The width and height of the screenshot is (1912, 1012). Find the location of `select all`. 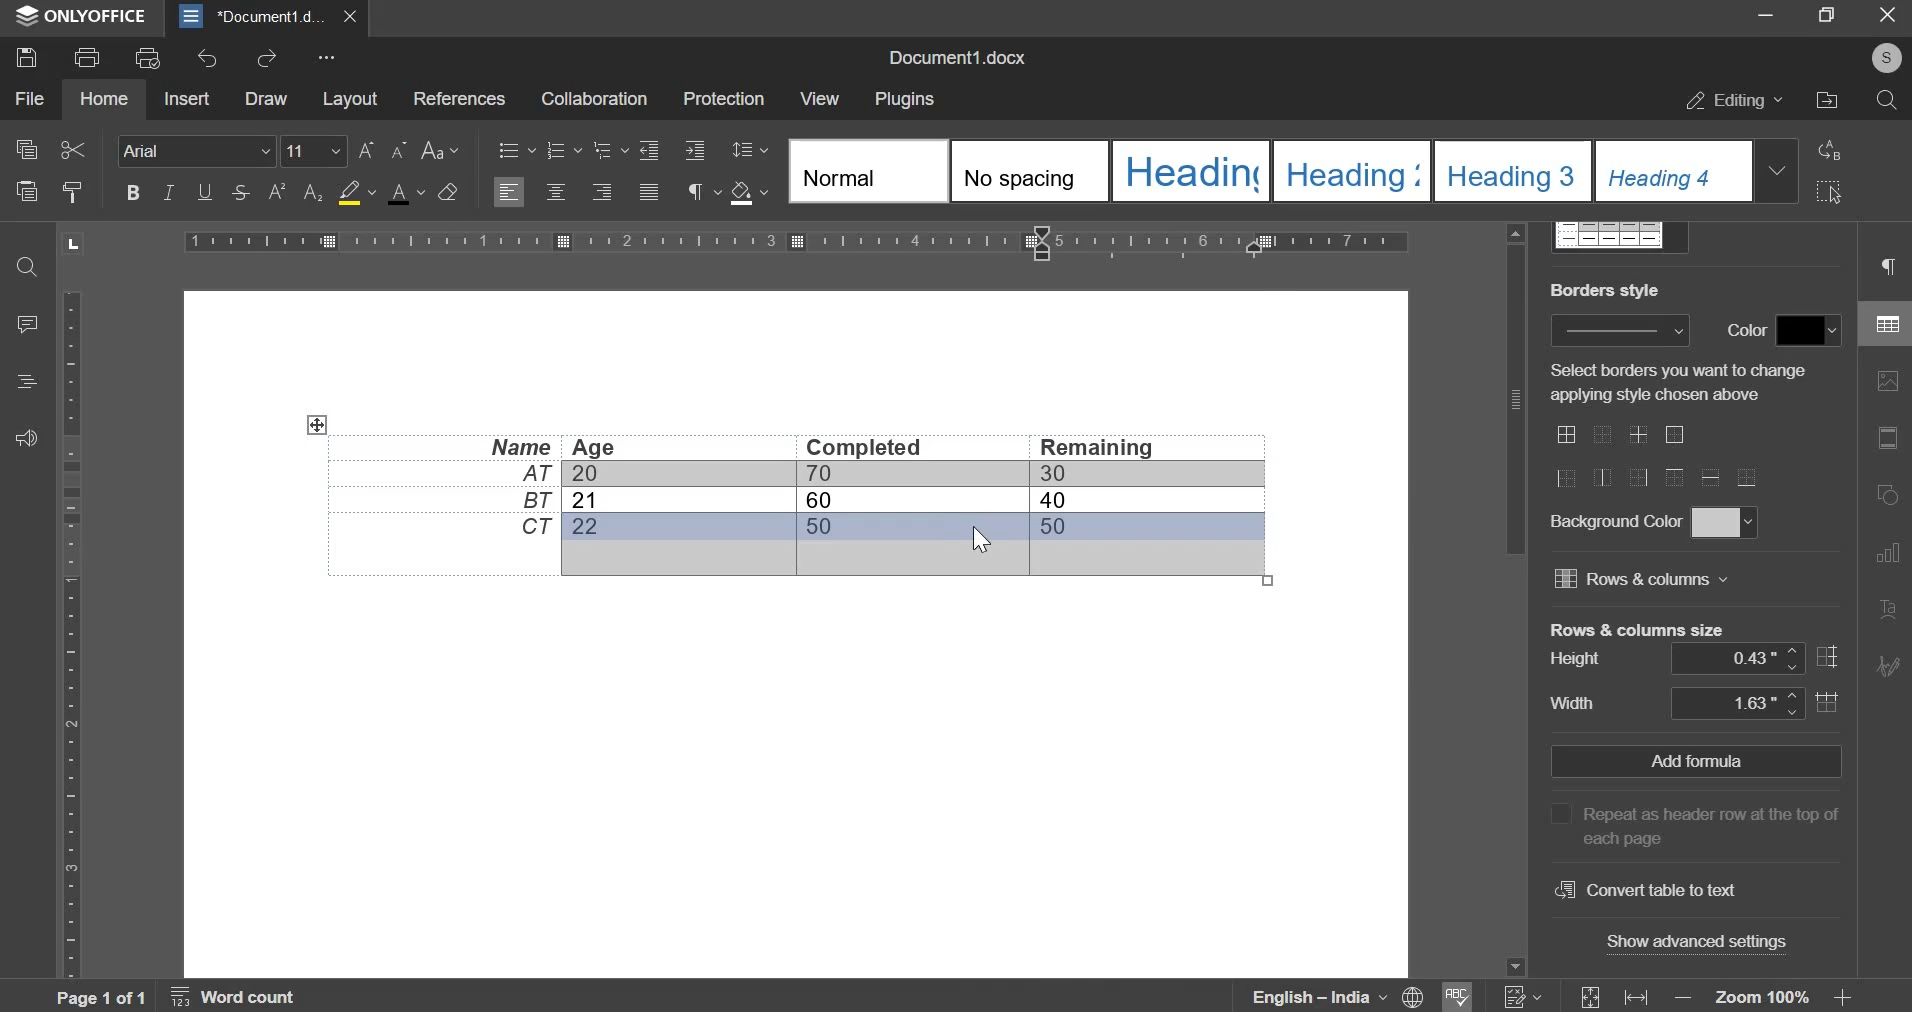

select all is located at coordinates (1831, 194).